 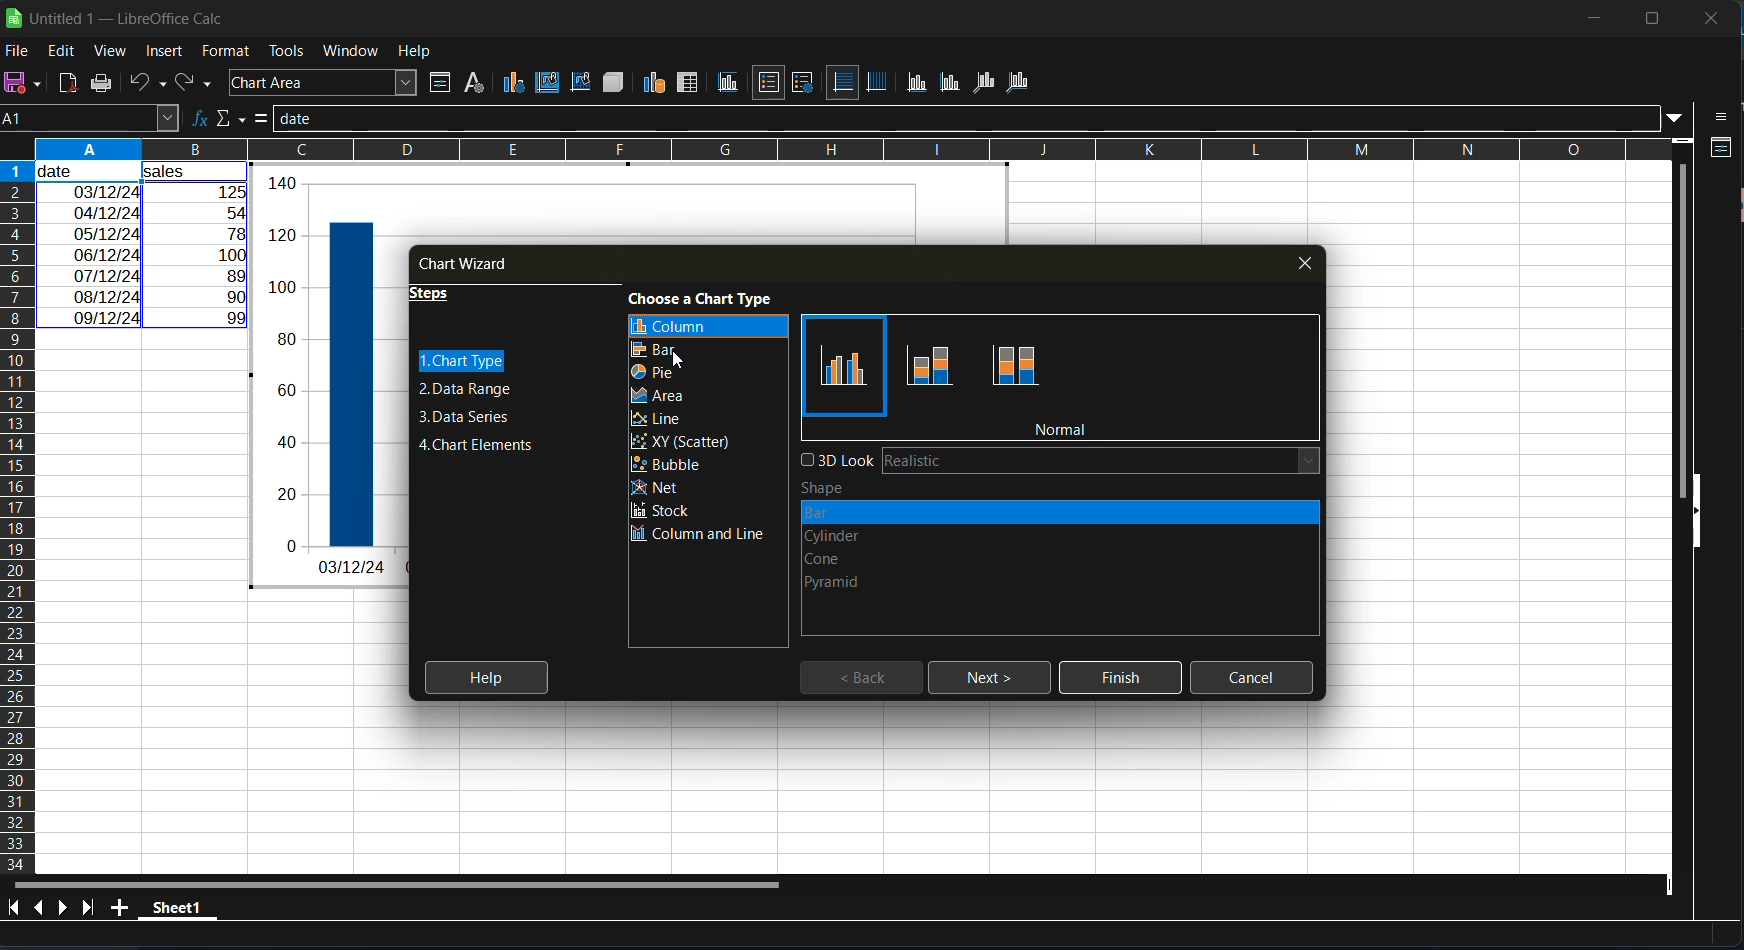 What do you see at coordinates (924, 298) in the screenshot?
I see `bold` at bounding box center [924, 298].